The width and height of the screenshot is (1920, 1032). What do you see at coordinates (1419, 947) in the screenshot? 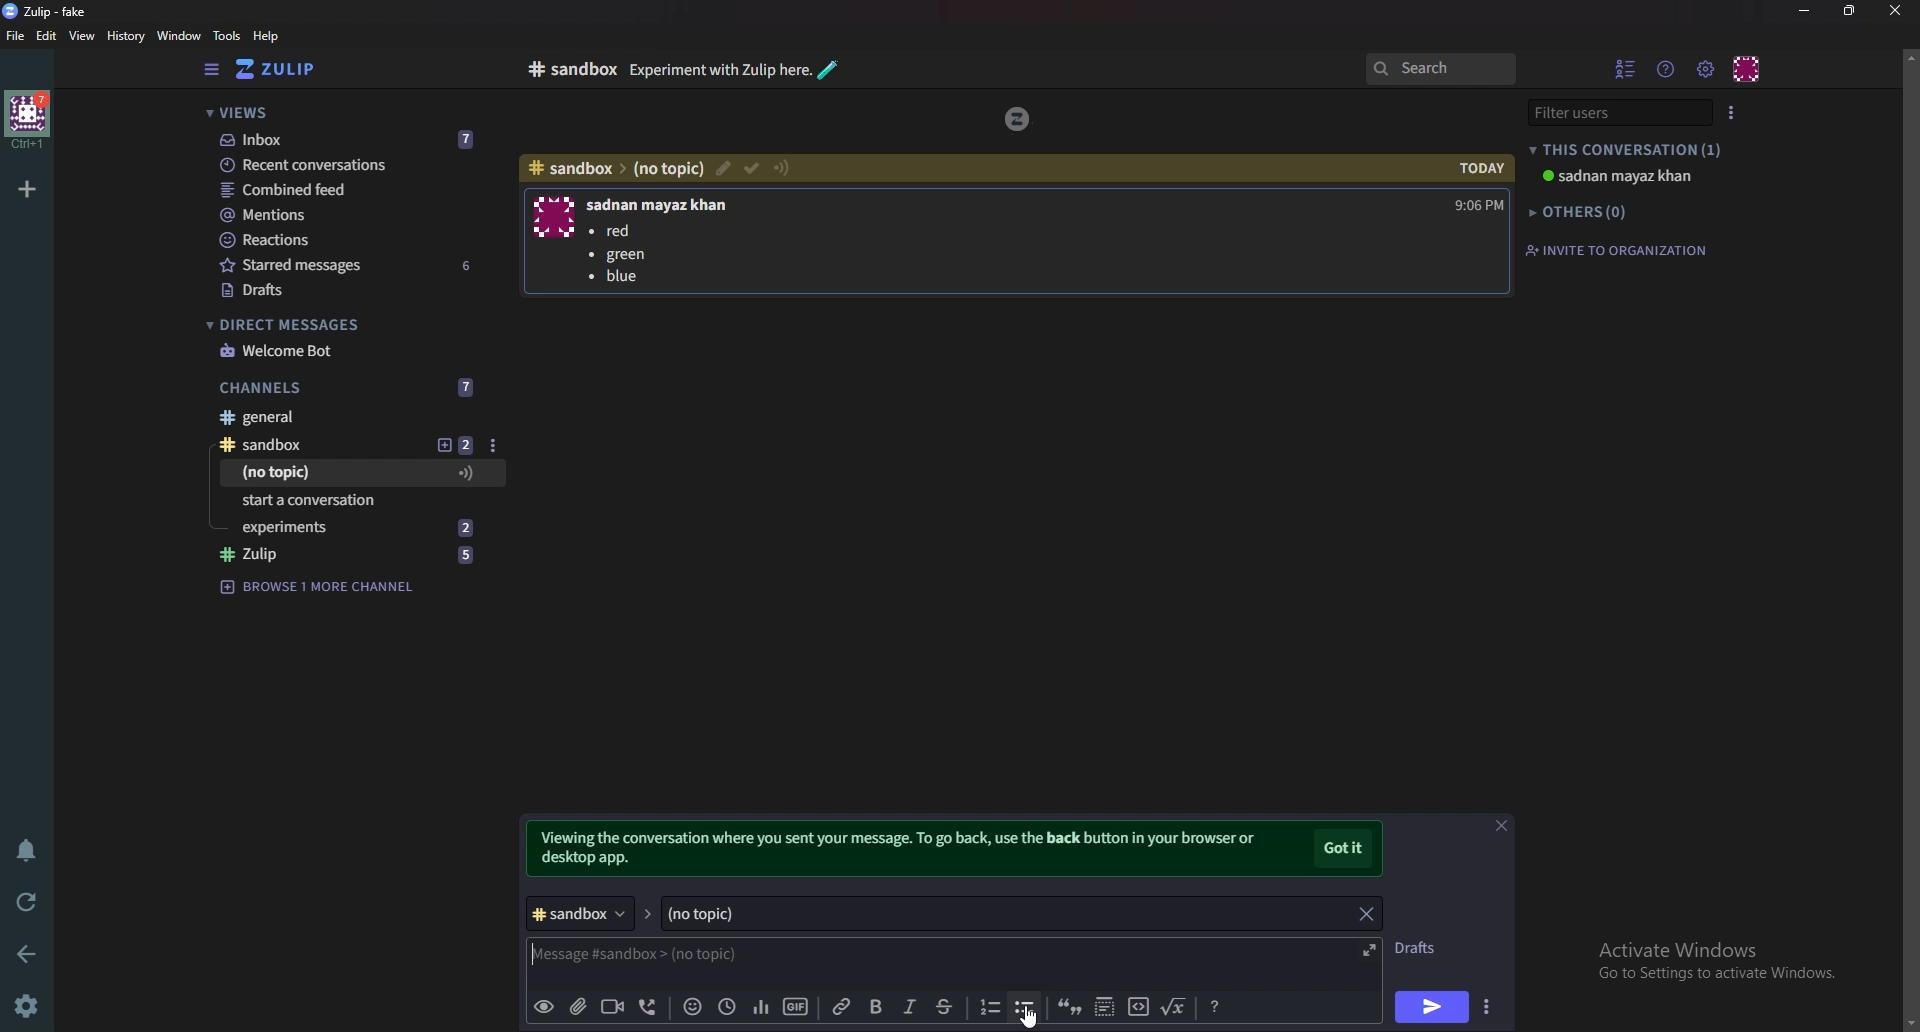
I see `Drafts` at bounding box center [1419, 947].